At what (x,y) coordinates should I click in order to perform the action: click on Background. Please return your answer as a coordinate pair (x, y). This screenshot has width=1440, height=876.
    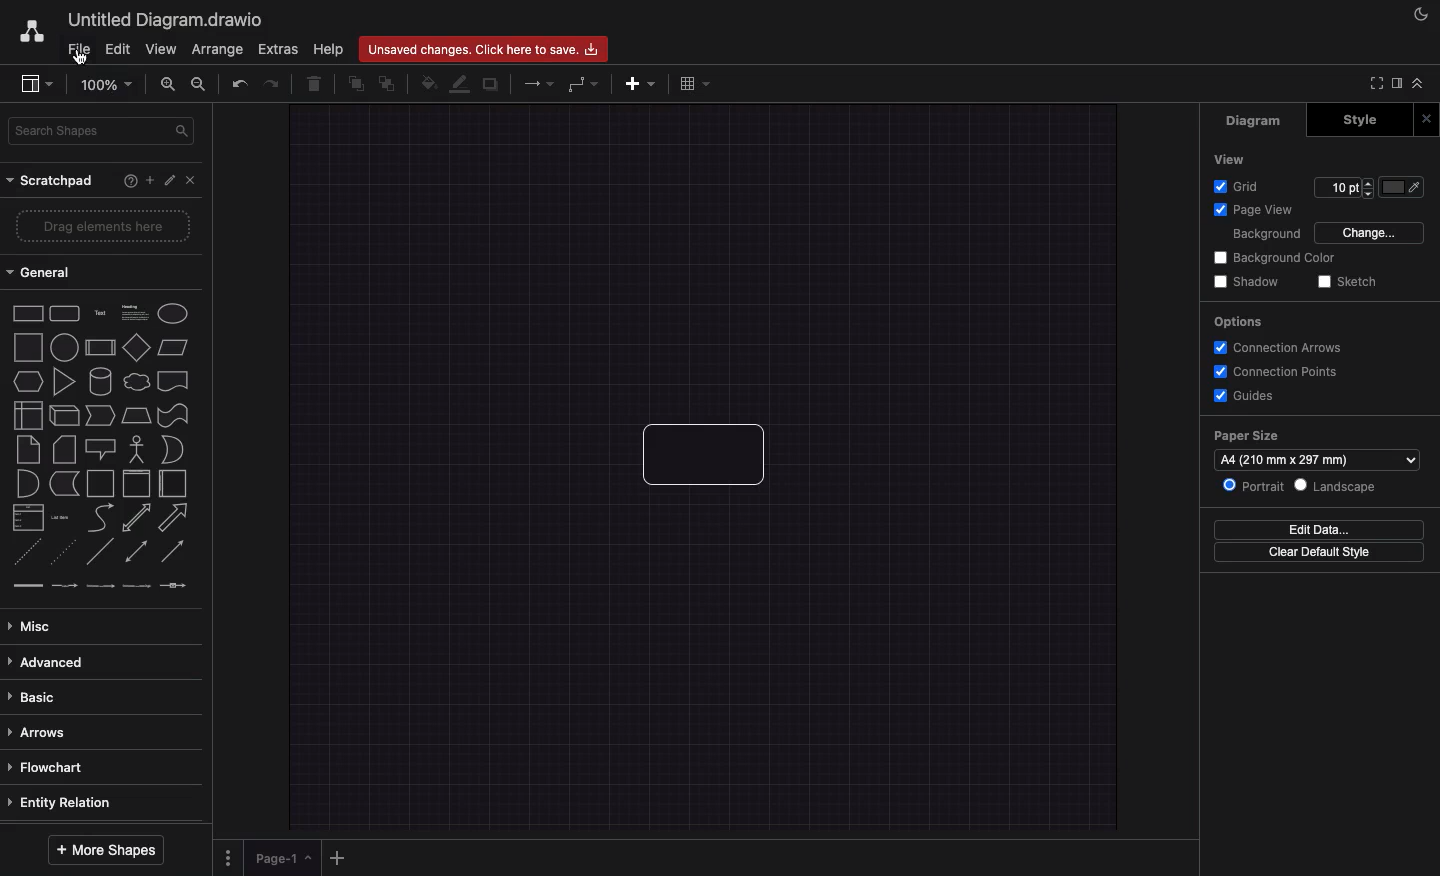
    Looking at the image, I should click on (1266, 235).